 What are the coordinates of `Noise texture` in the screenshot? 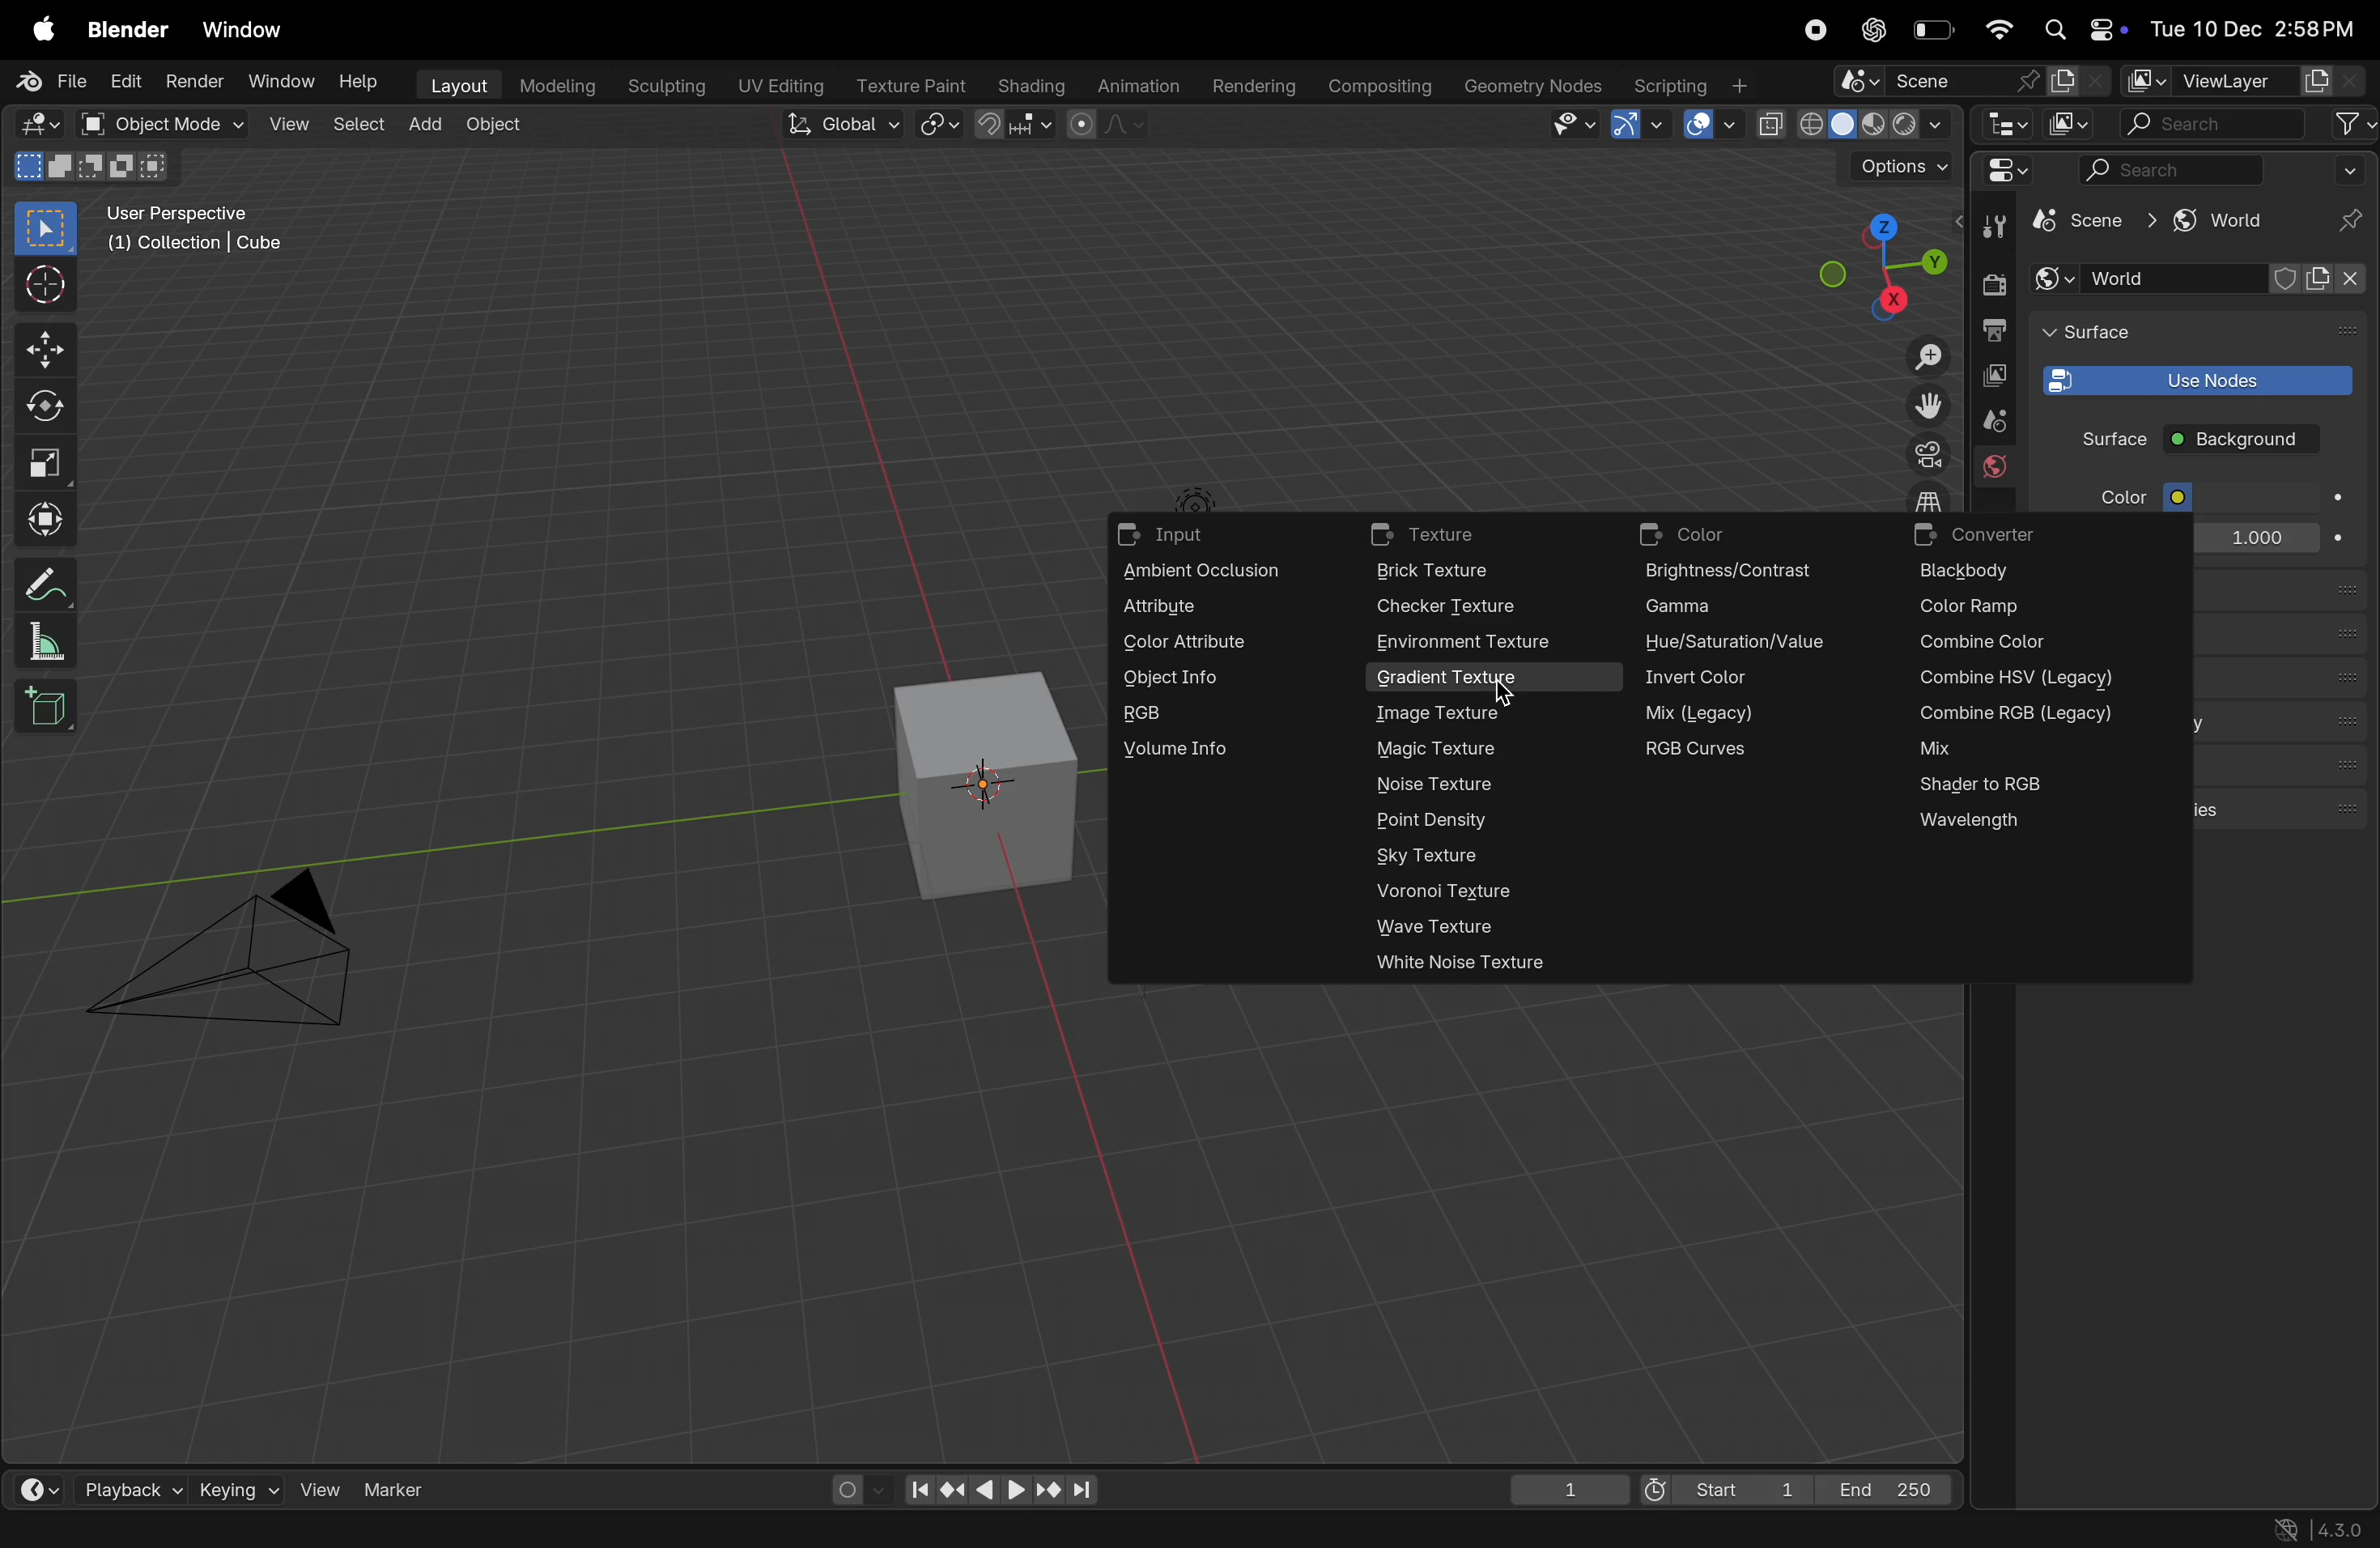 It's located at (1439, 783).